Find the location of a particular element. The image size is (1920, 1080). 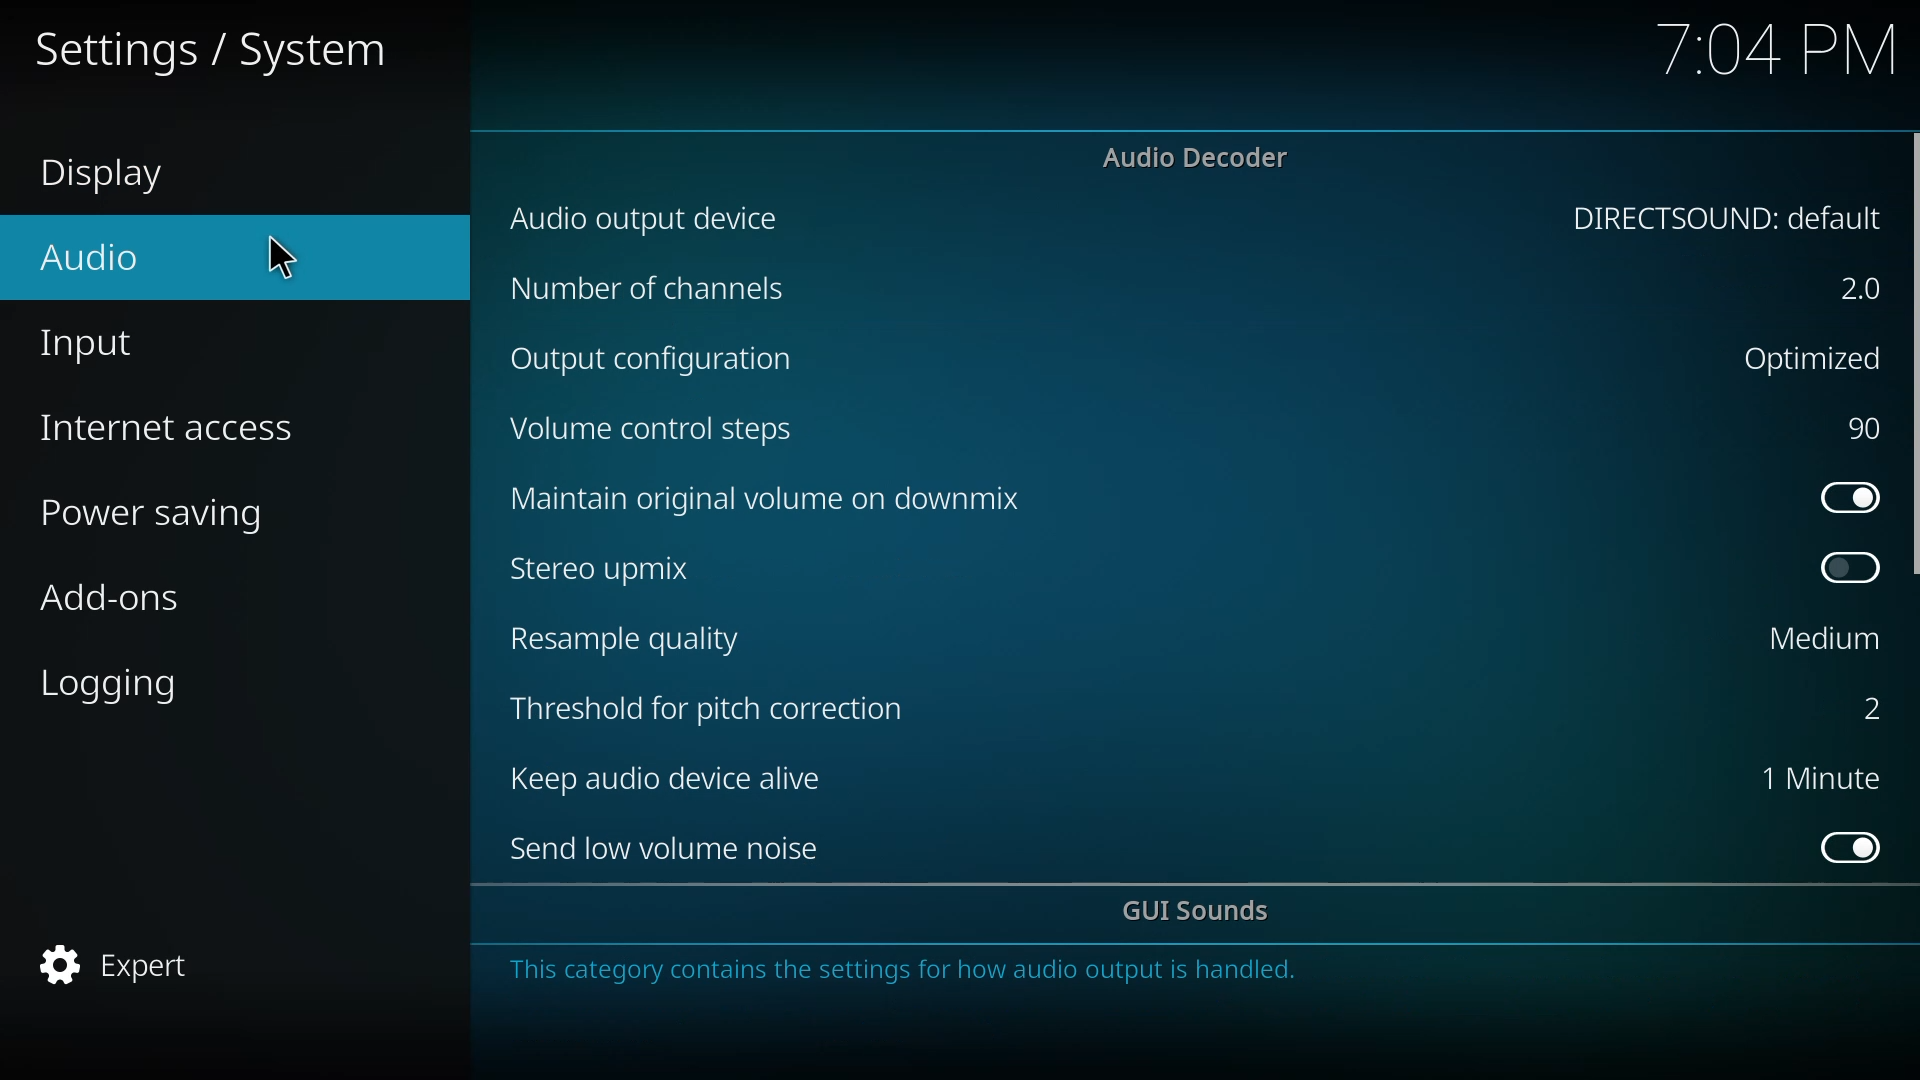

internet access is located at coordinates (172, 428).